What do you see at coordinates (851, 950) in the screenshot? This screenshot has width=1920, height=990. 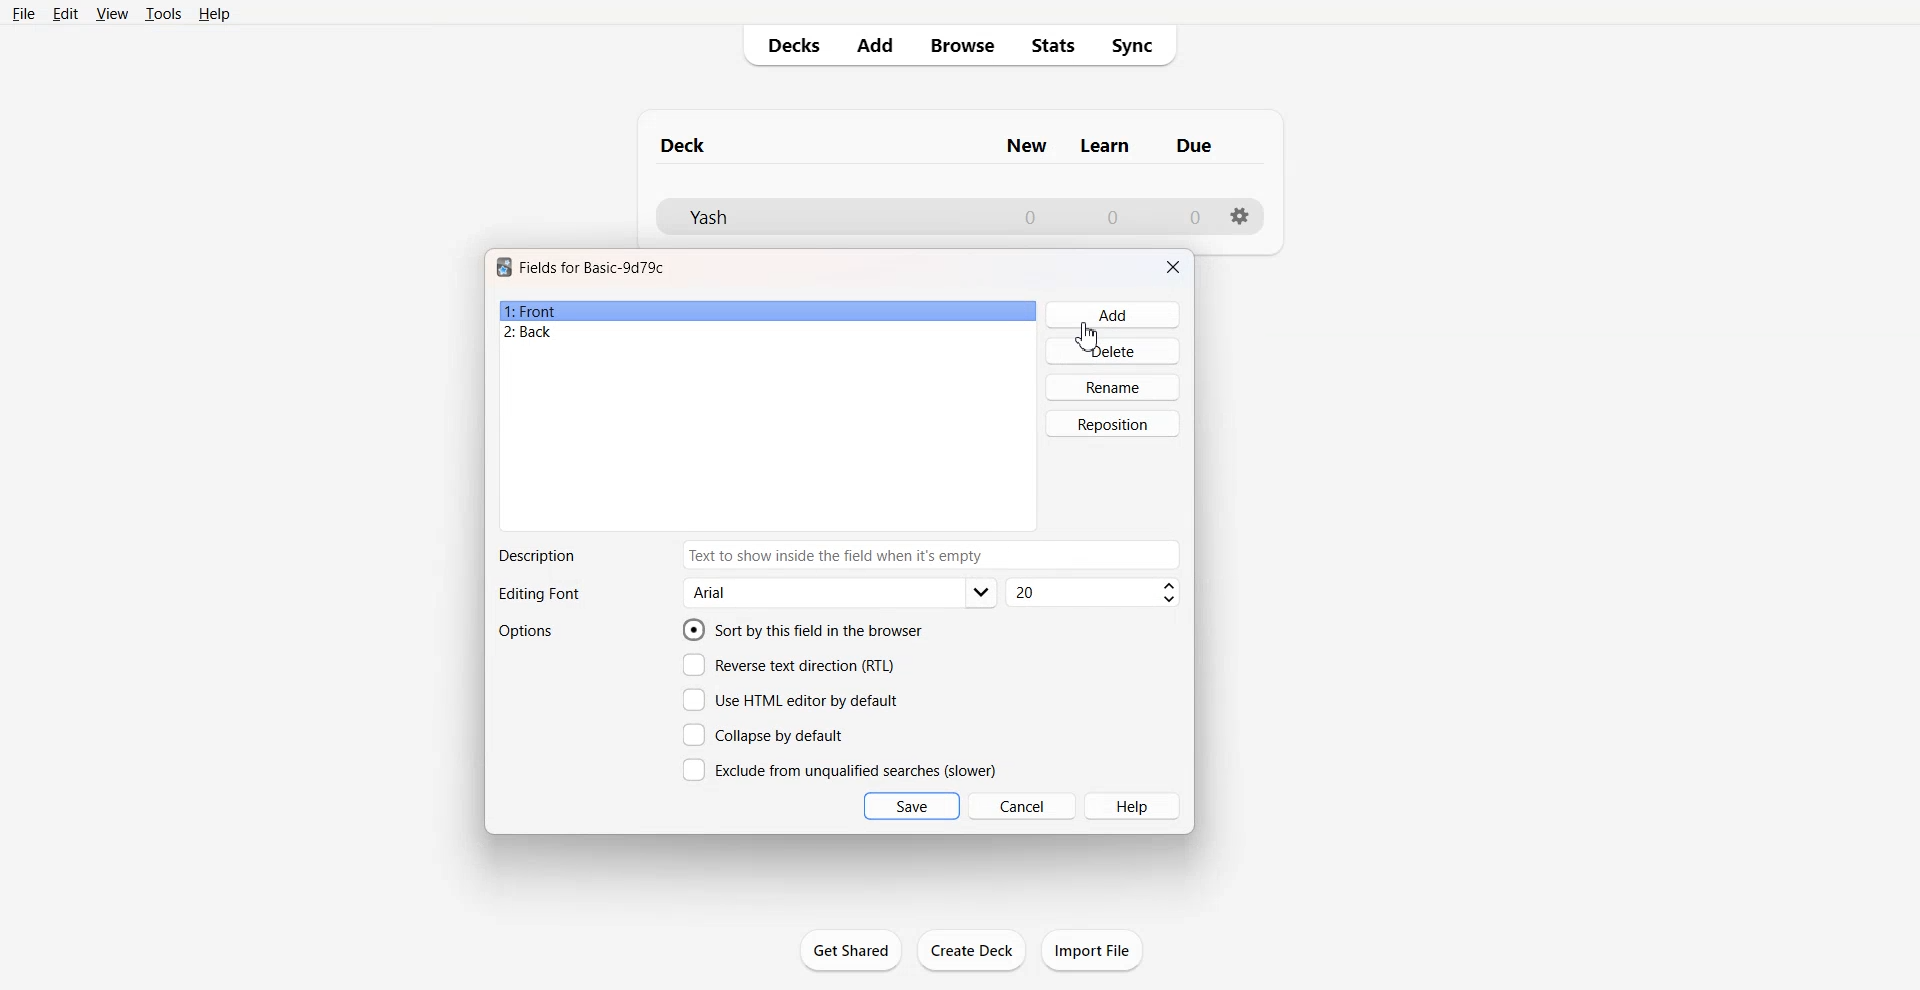 I see `Get Shared` at bounding box center [851, 950].